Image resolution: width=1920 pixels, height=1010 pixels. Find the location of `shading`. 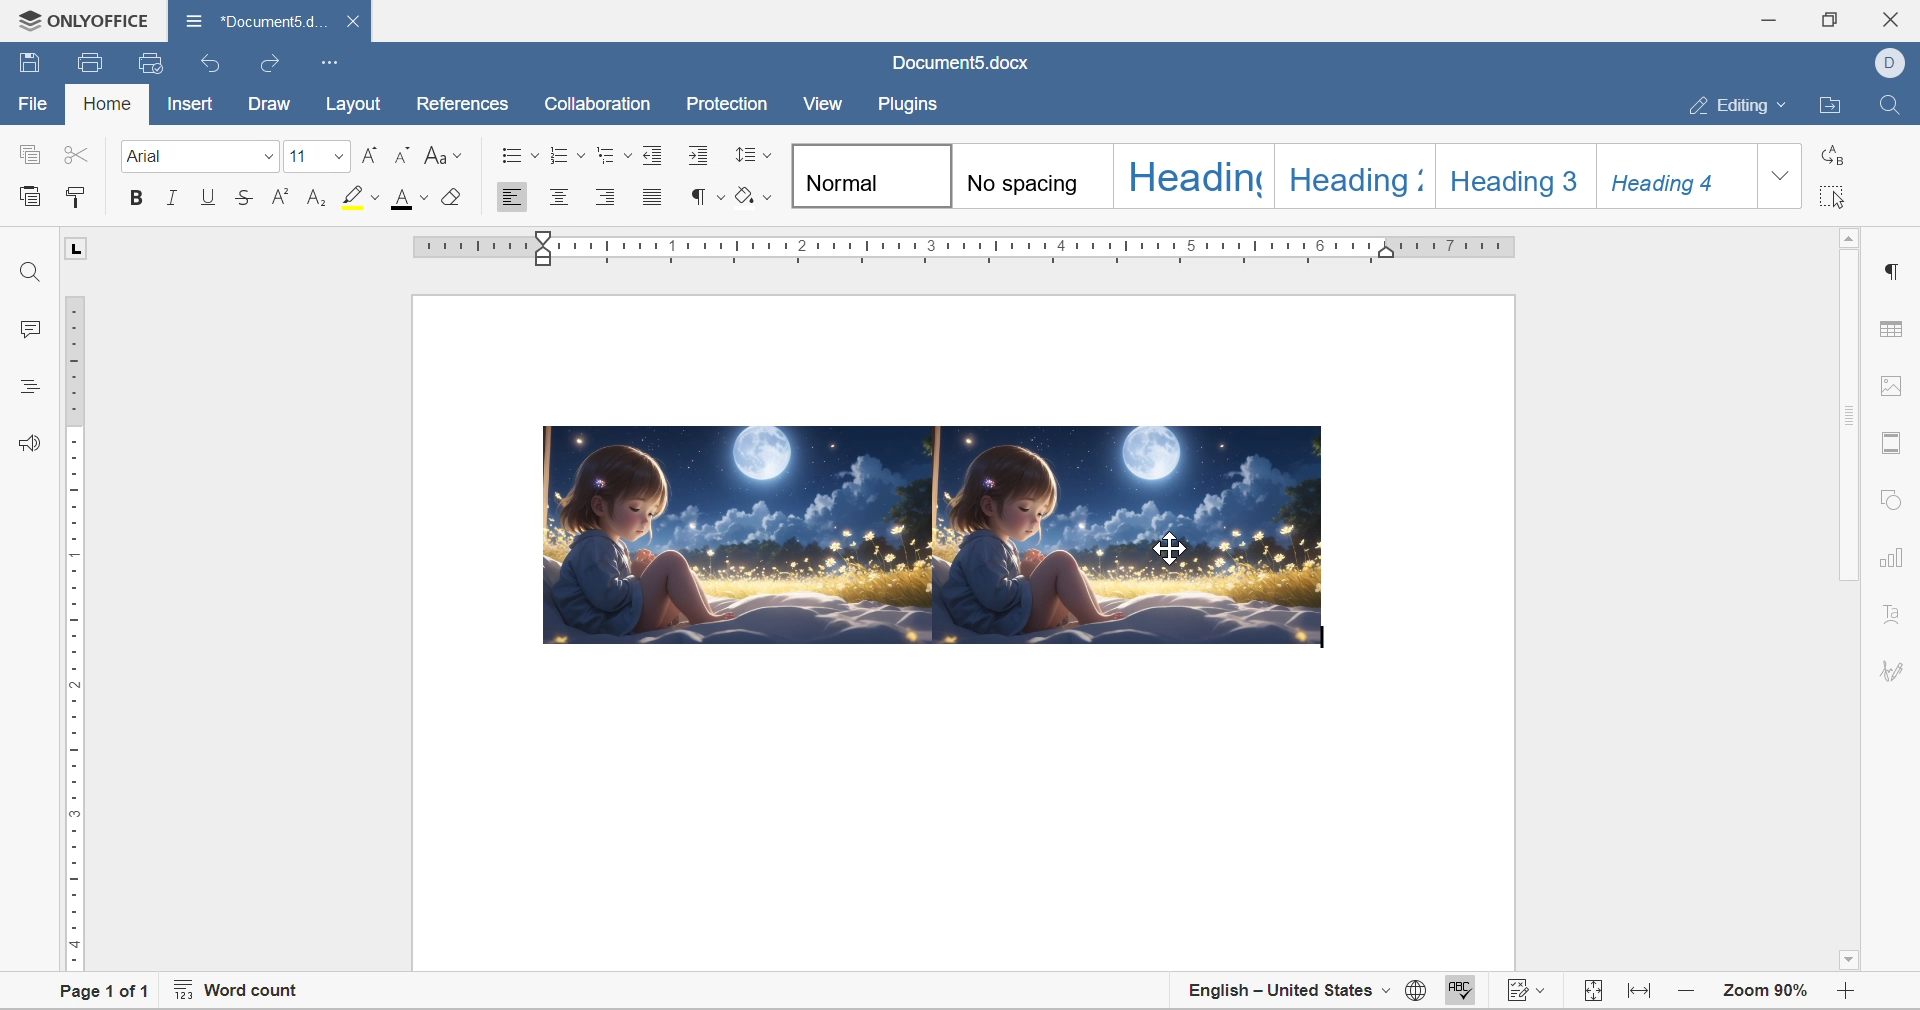

shading is located at coordinates (754, 193).